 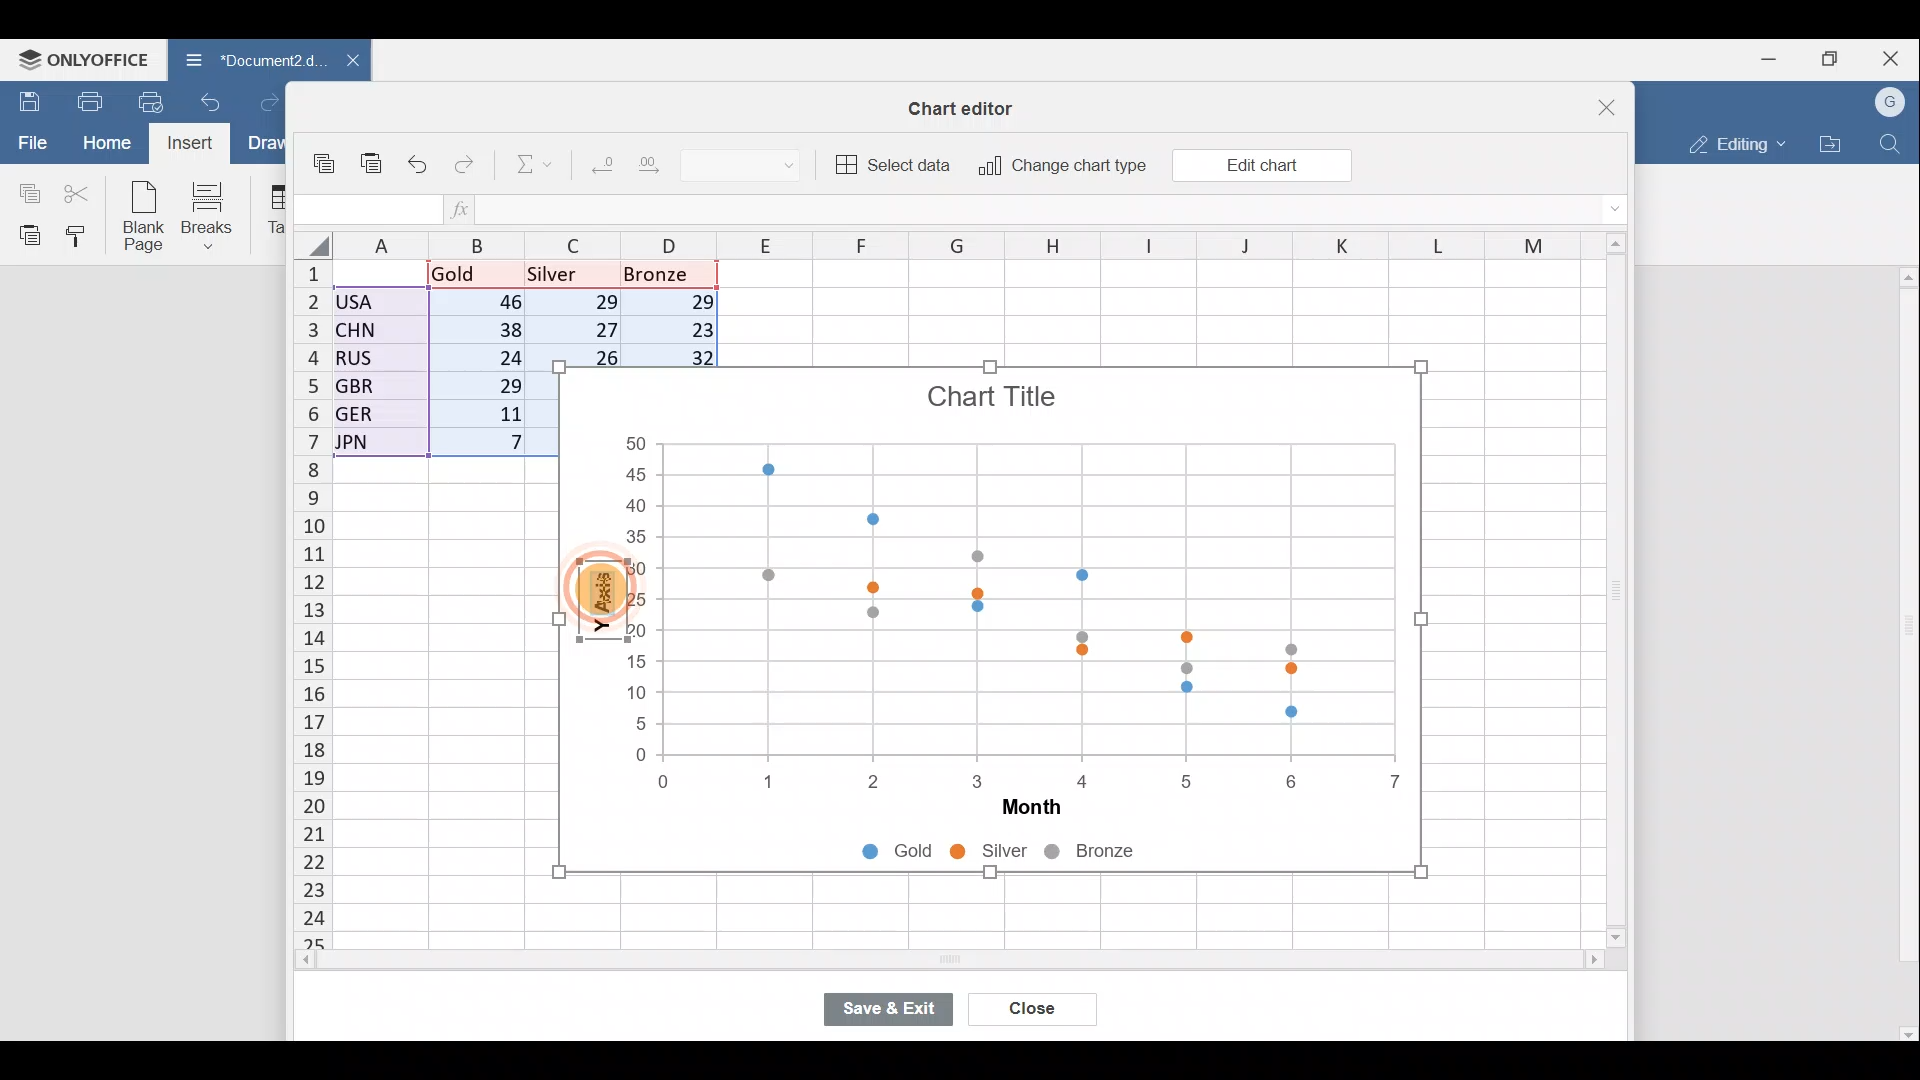 I want to click on Month, so click(x=1022, y=810).